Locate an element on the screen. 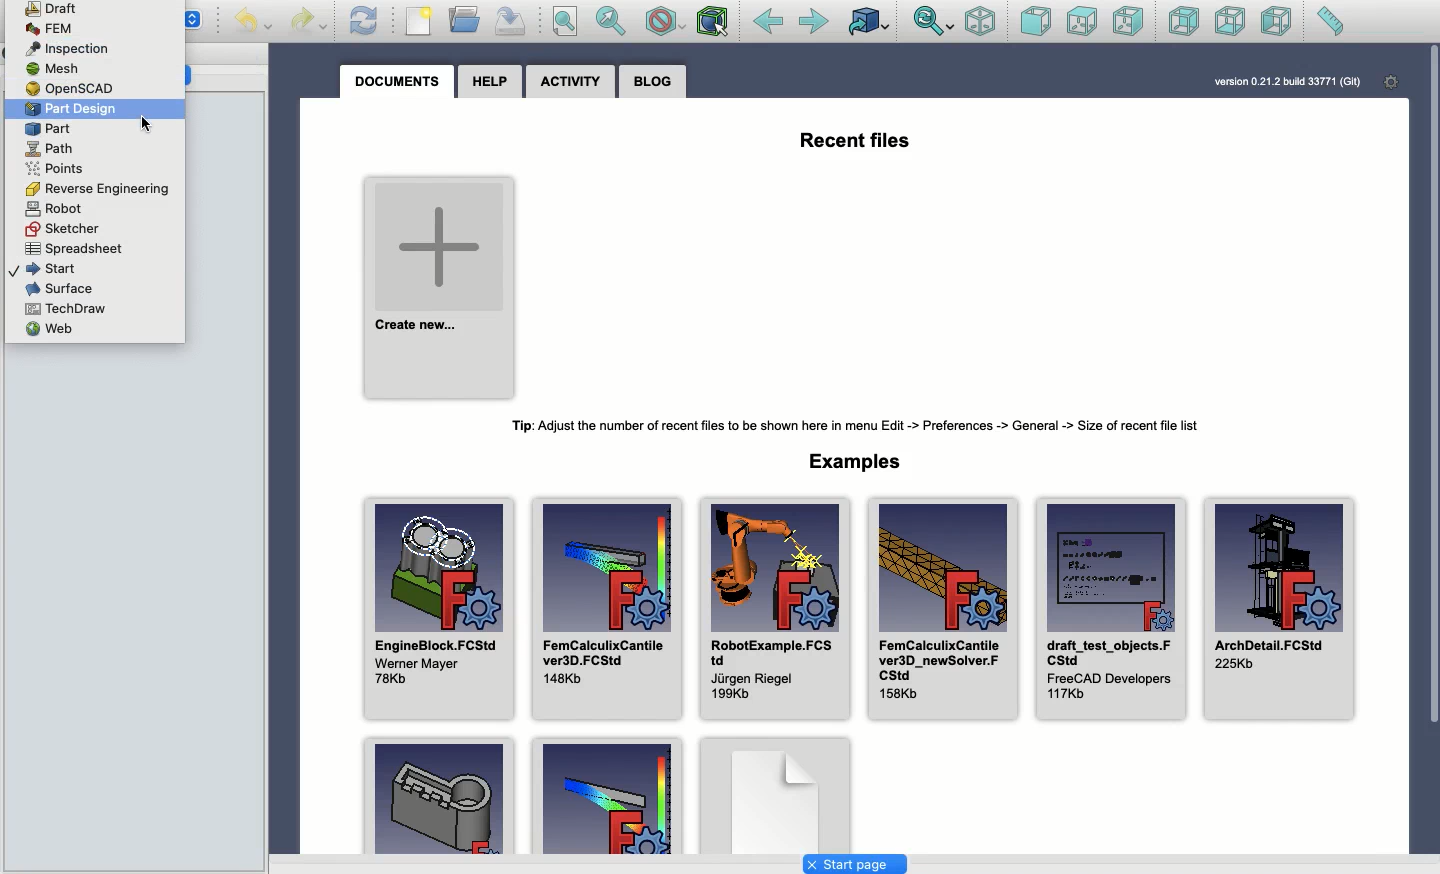 The image size is (1440, 874). Save is located at coordinates (508, 19).